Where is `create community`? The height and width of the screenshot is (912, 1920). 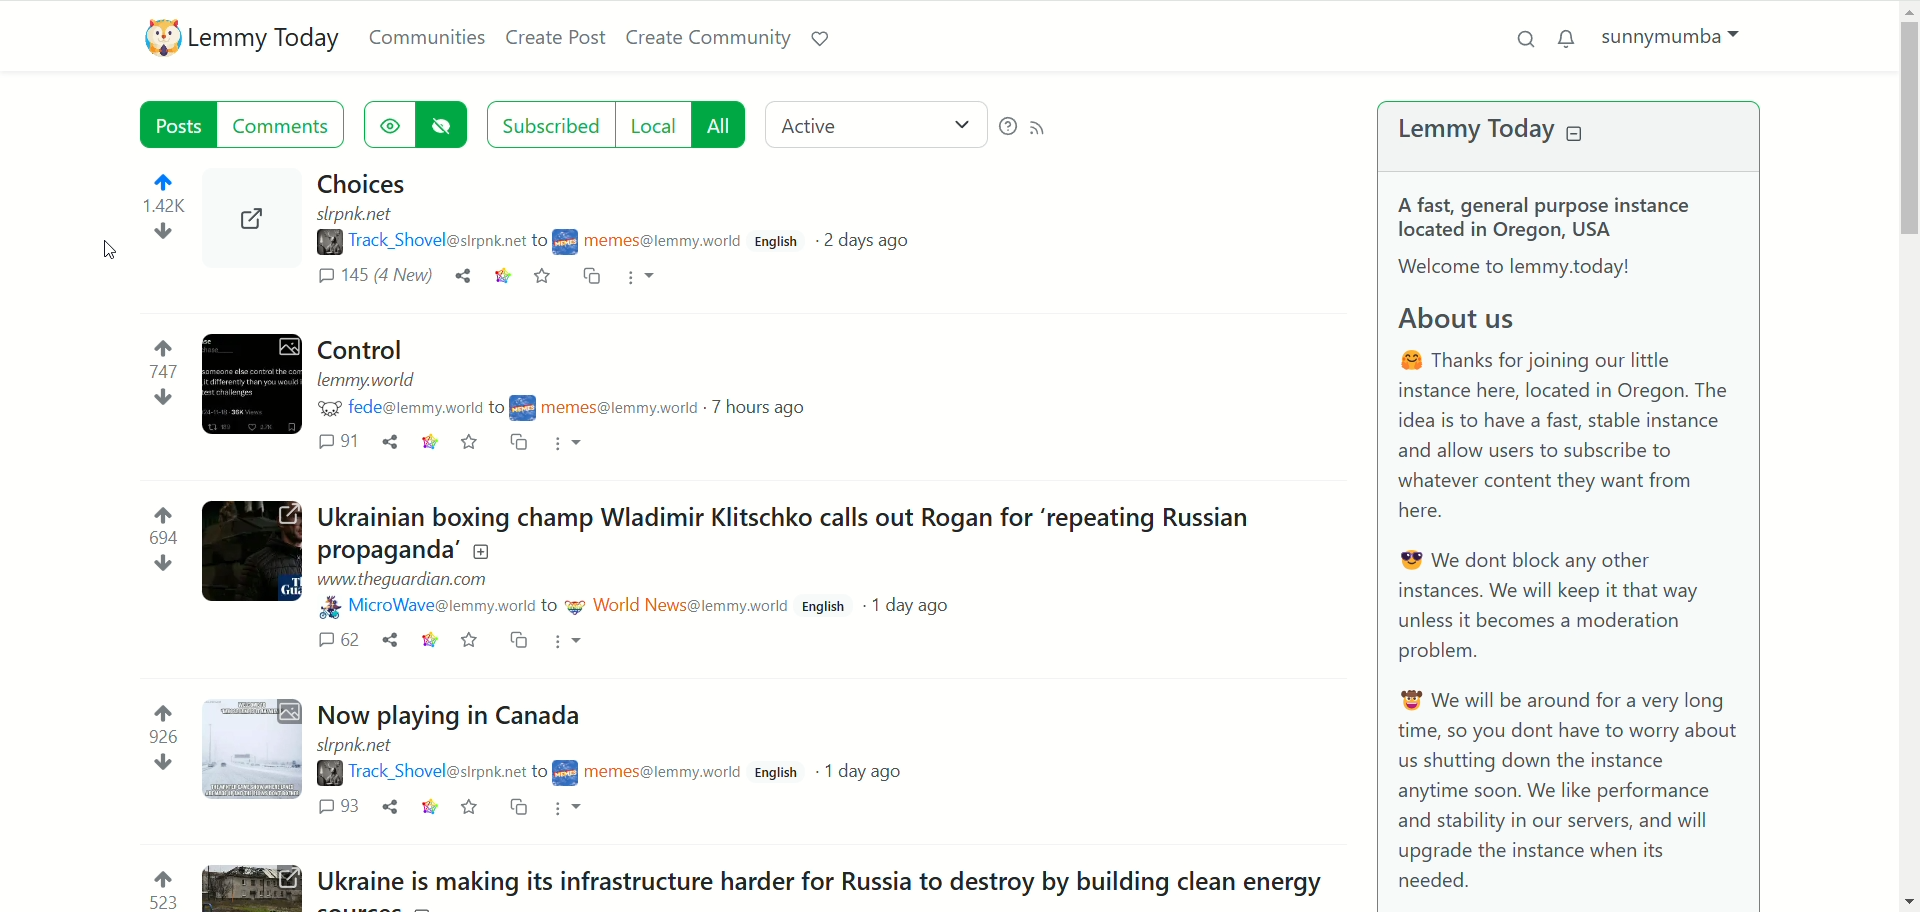 create community is located at coordinates (711, 38).